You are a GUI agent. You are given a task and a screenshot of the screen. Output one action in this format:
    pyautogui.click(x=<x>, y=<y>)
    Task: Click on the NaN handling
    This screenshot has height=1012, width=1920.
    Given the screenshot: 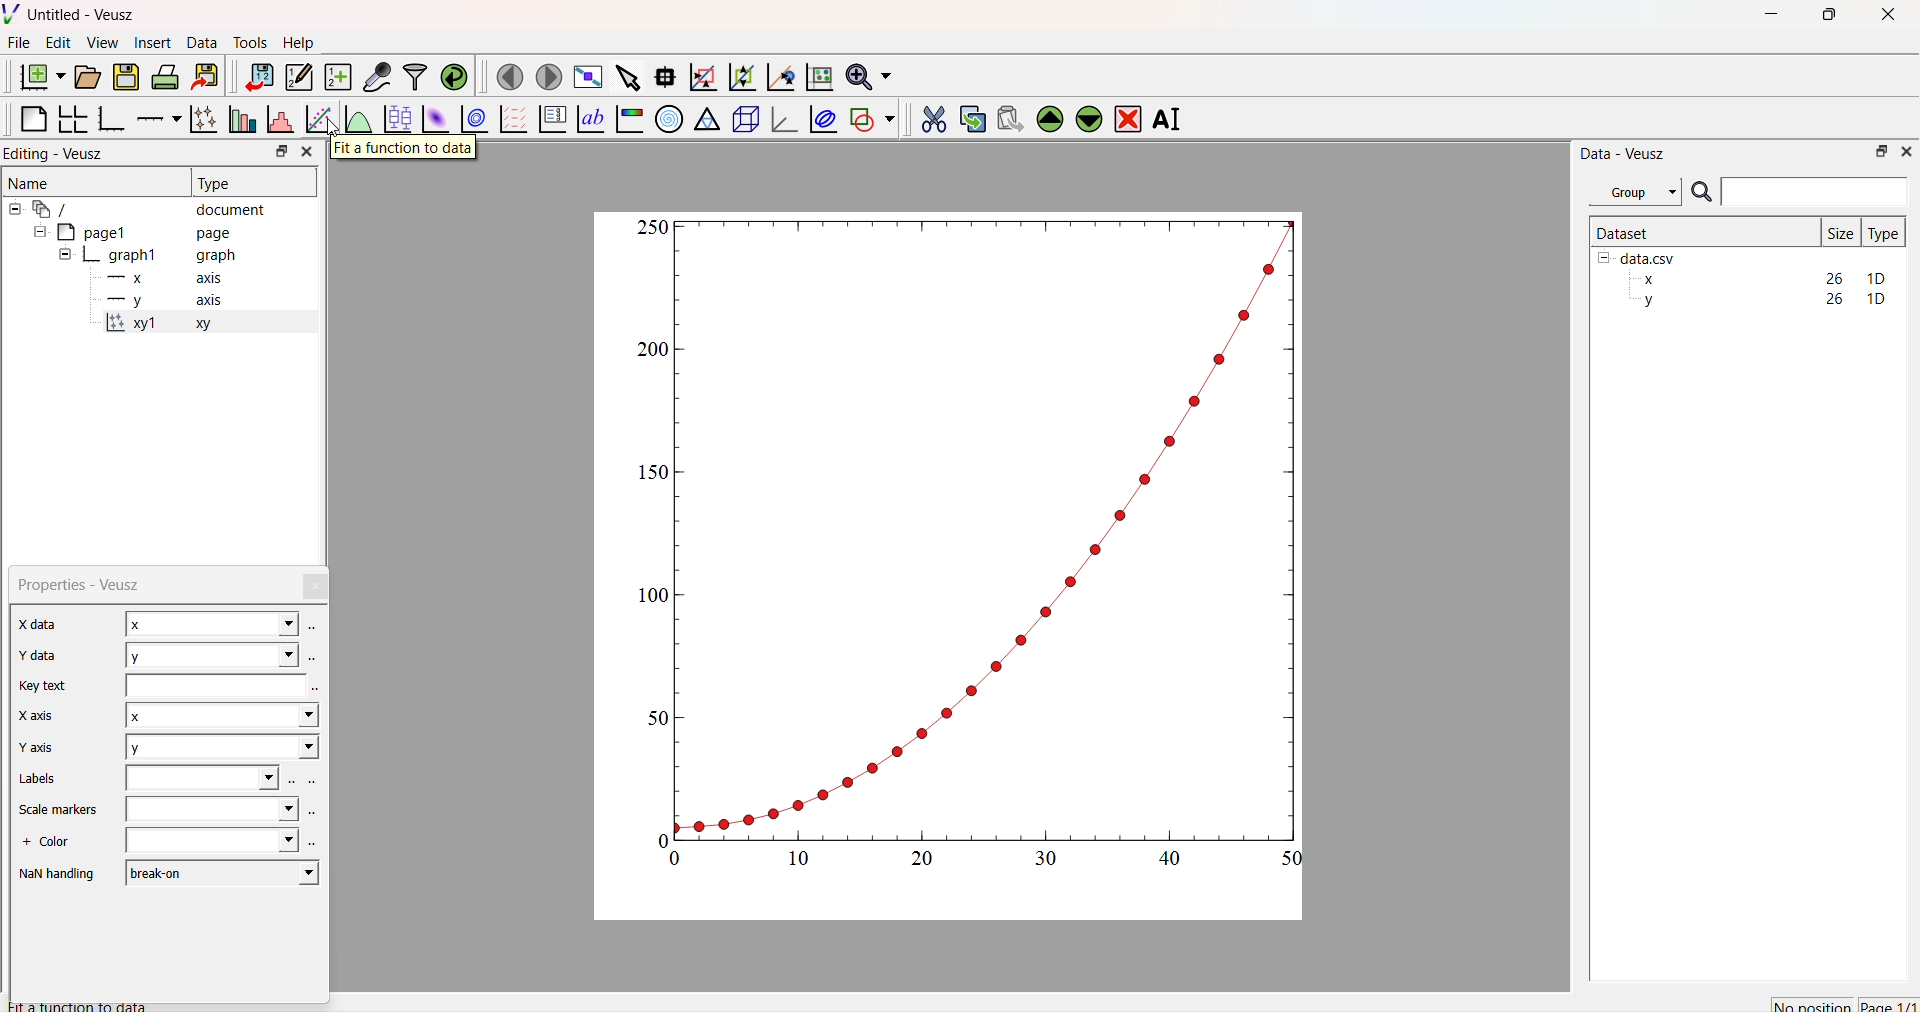 What is the action you would take?
    pyautogui.click(x=57, y=873)
    